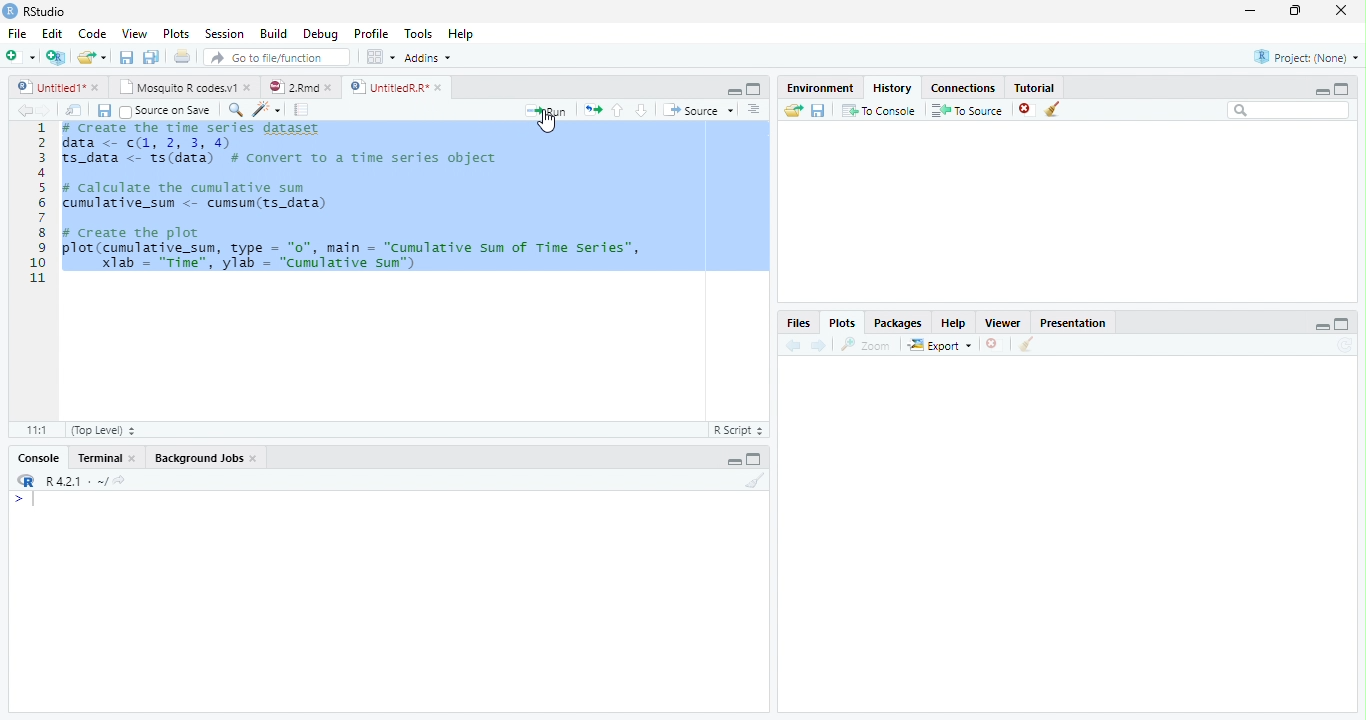  What do you see at coordinates (134, 33) in the screenshot?
I see `View` at bounding box center [134, 33].